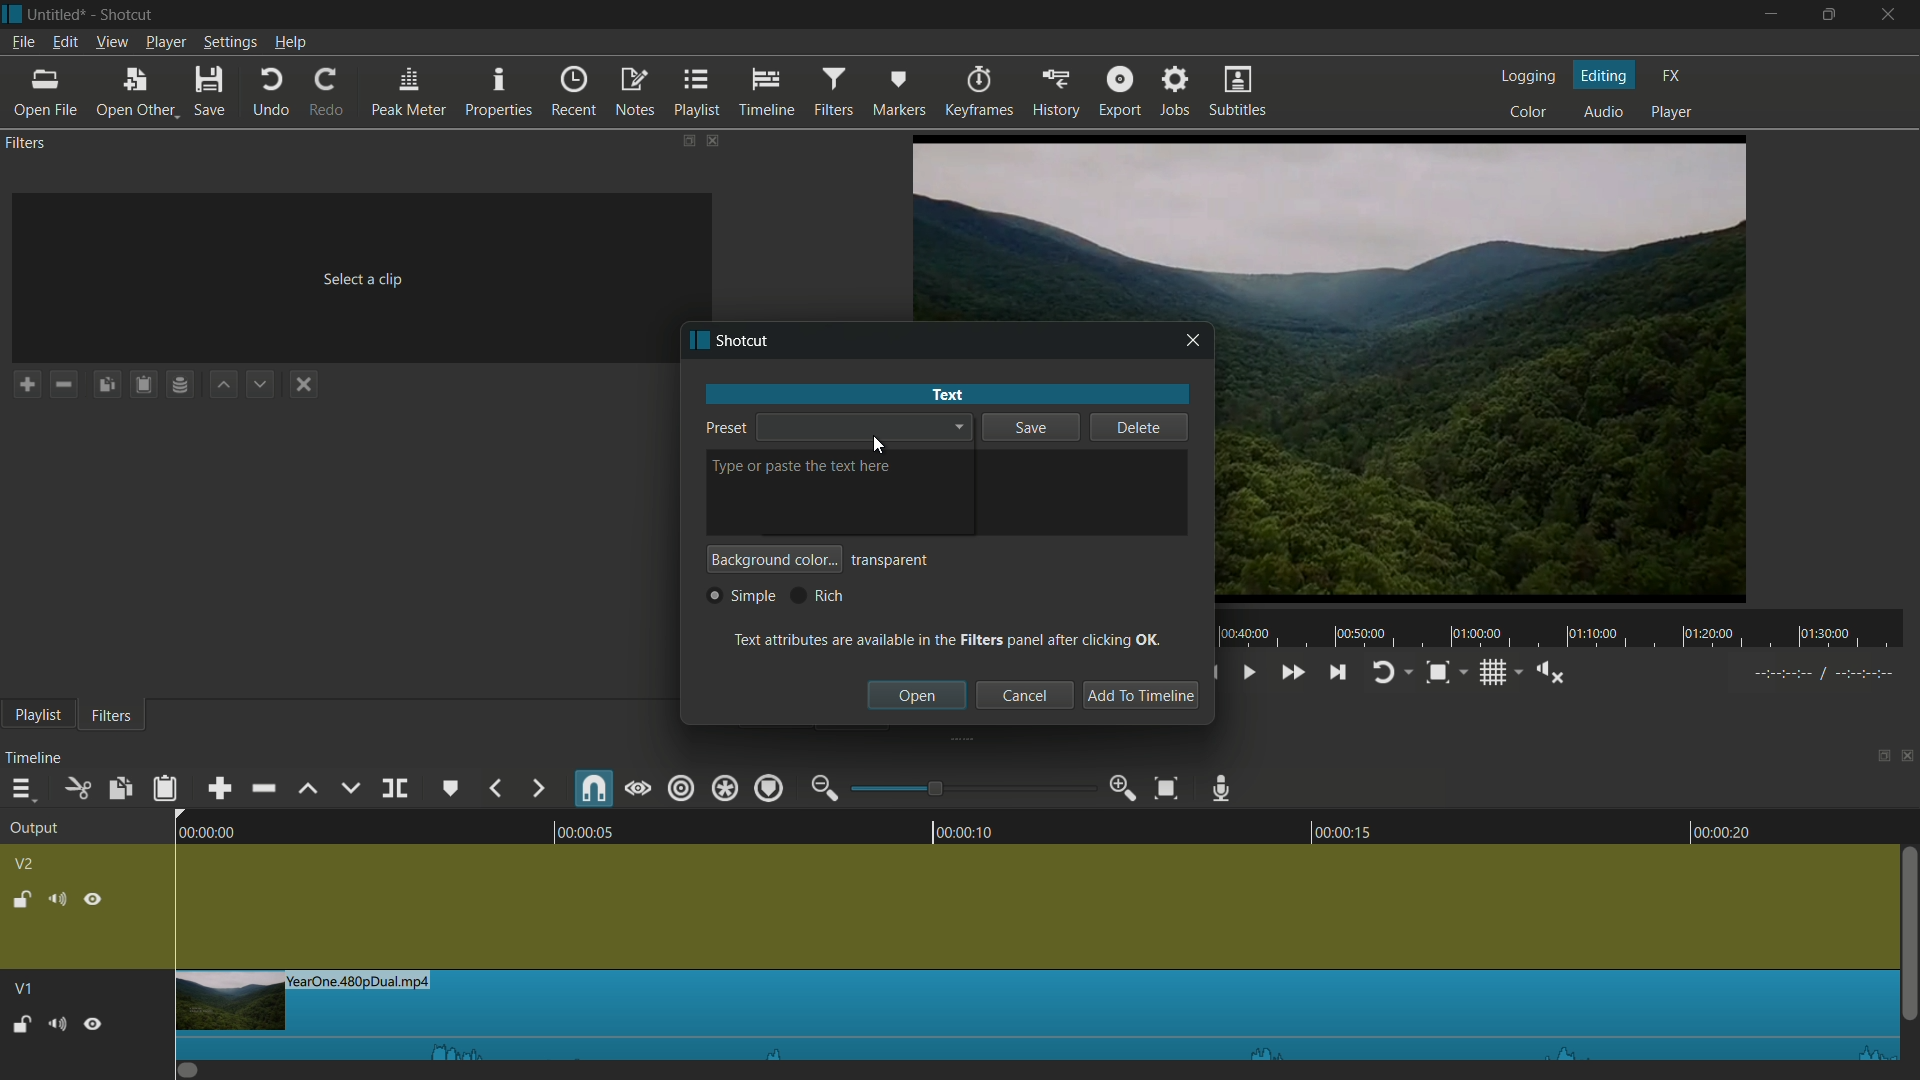  I want to click on settings menu, so click(229, 42).